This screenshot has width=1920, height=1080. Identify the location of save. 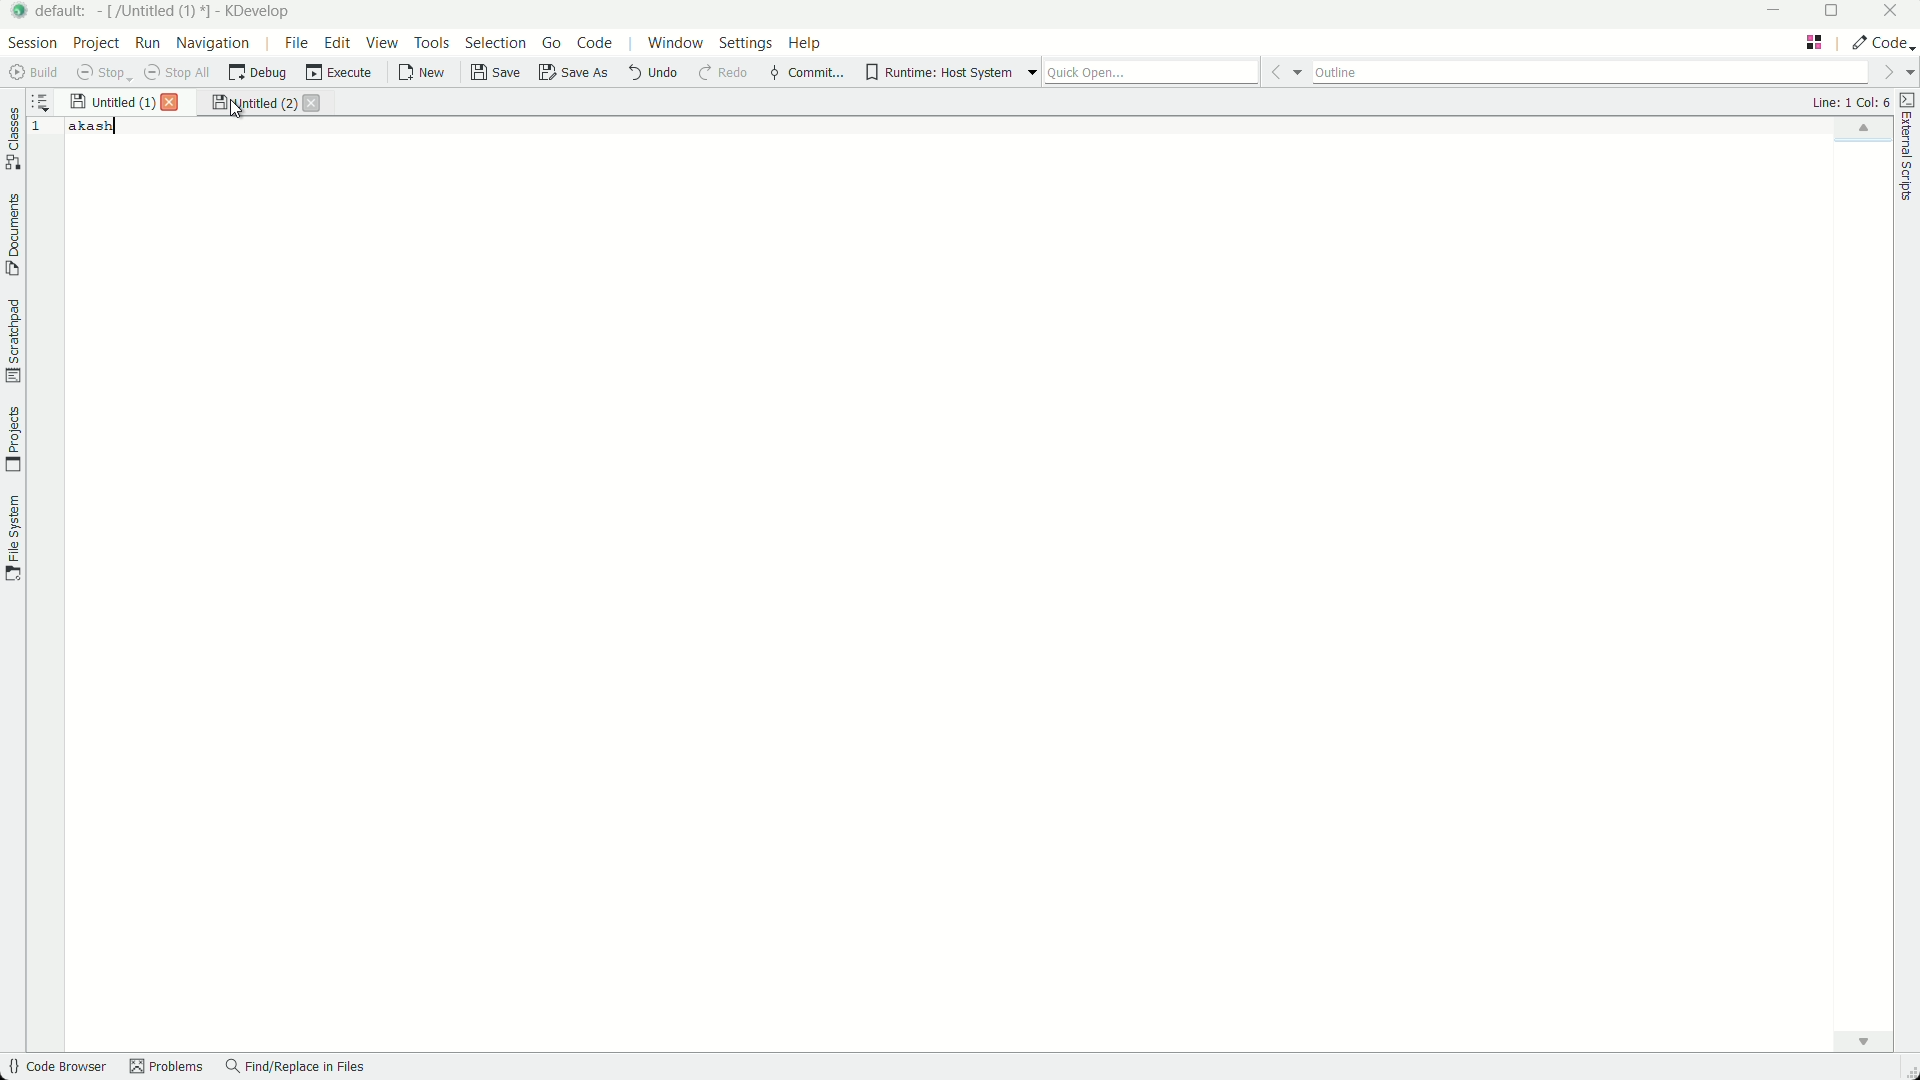
(491, 75).